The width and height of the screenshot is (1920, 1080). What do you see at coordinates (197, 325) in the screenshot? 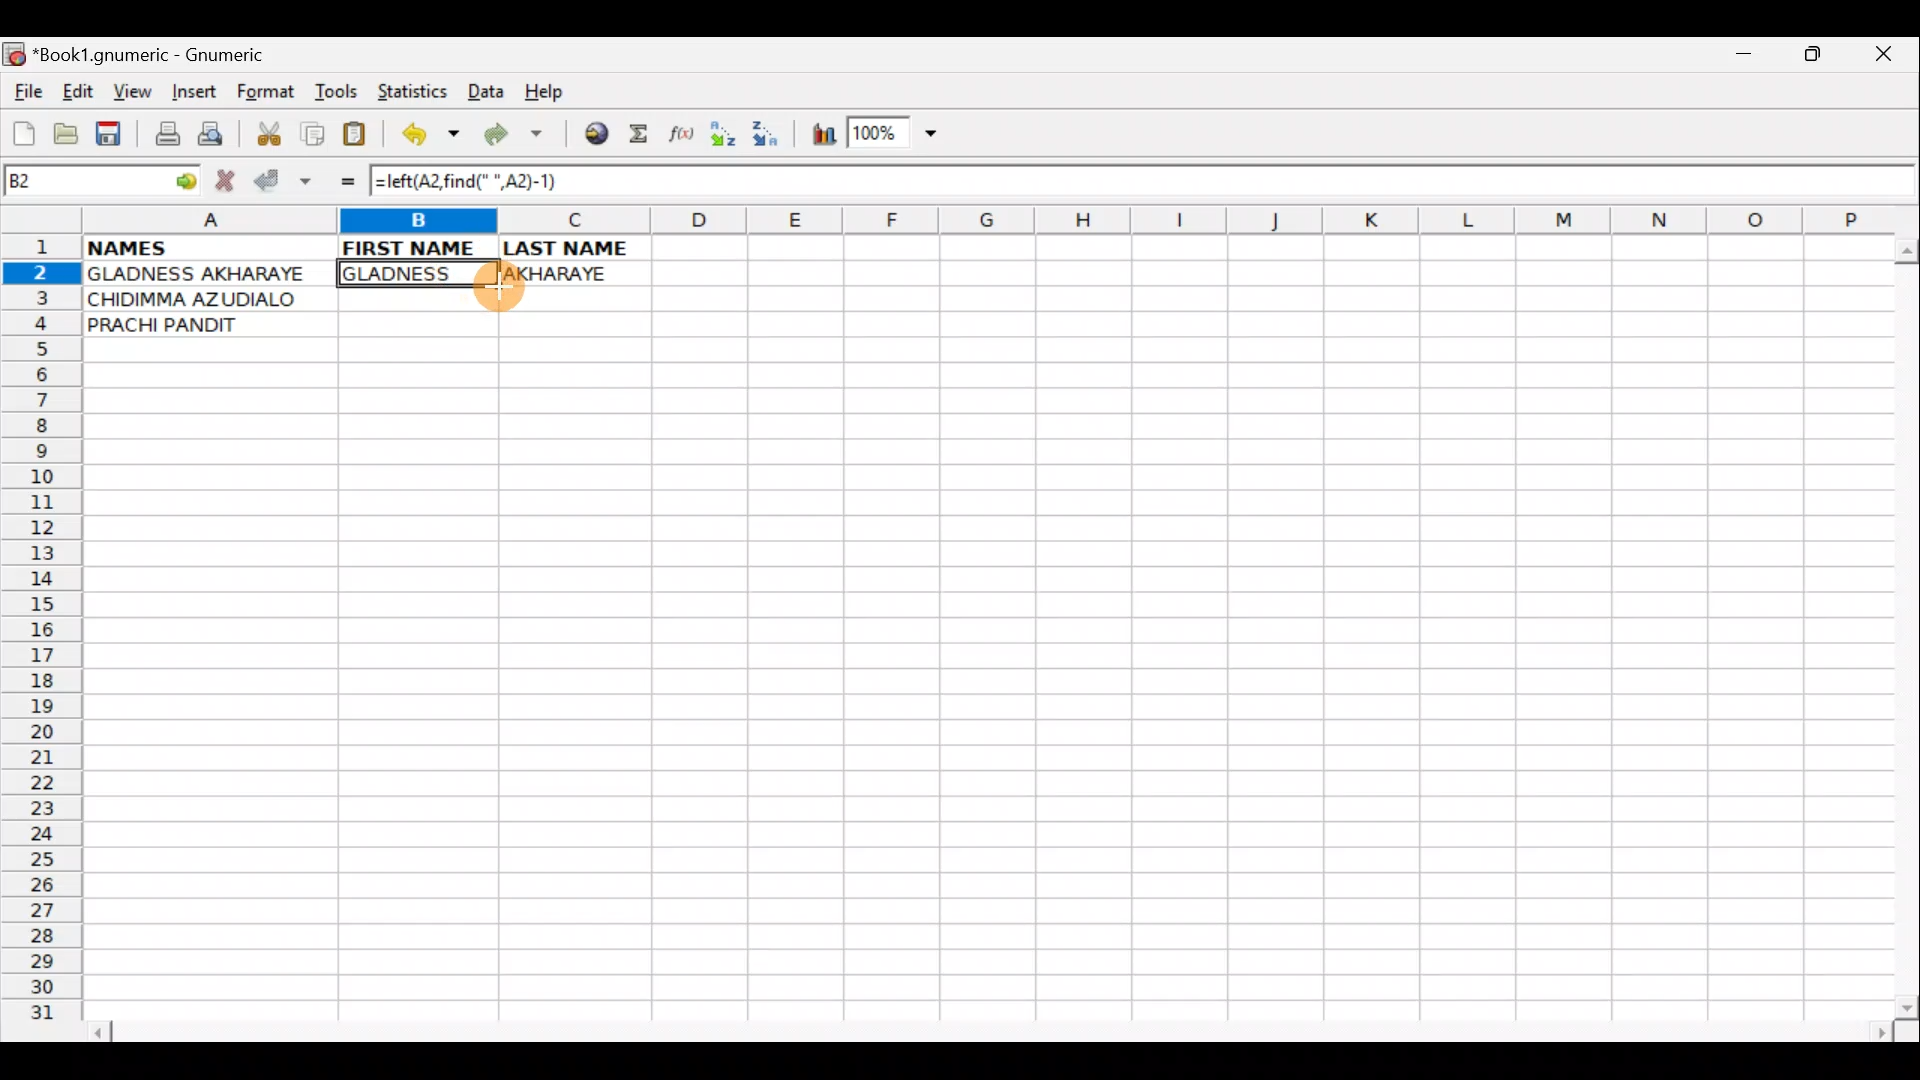
I see `PRACHI PANDIT` at bounding box center [197, 325].